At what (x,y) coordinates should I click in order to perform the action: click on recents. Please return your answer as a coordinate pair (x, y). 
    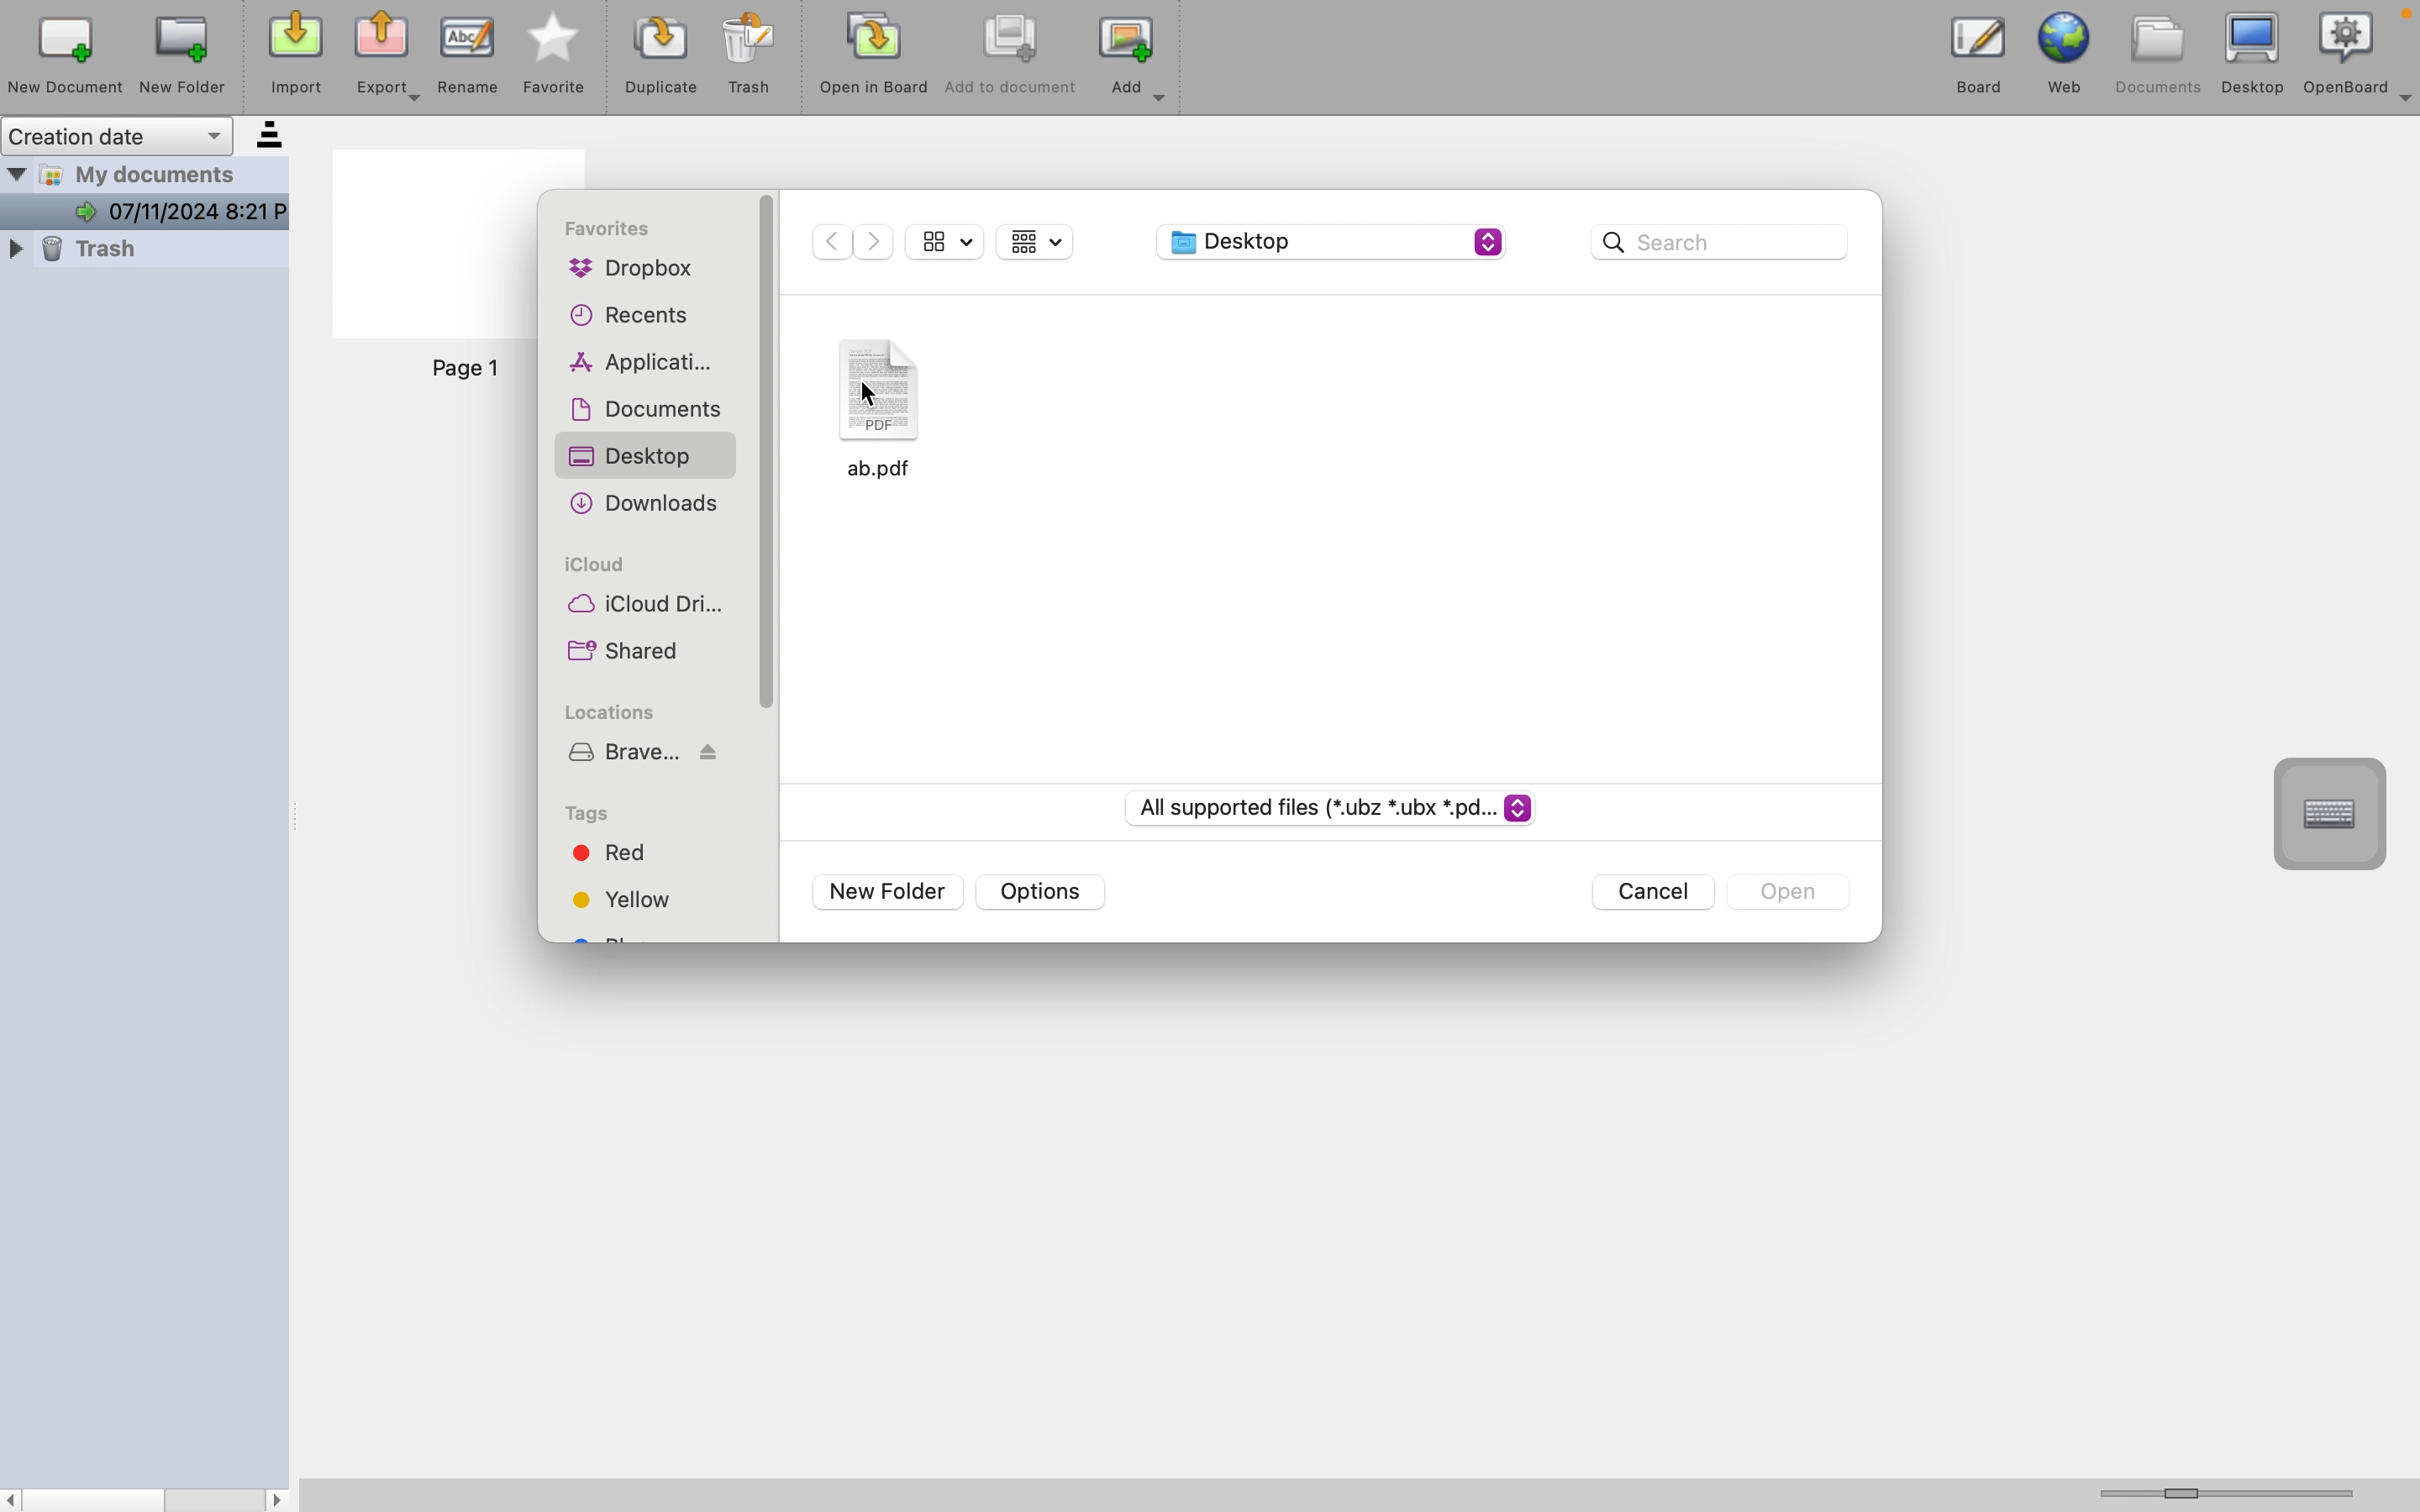
    Looking at the image, I should click on (628, 316).